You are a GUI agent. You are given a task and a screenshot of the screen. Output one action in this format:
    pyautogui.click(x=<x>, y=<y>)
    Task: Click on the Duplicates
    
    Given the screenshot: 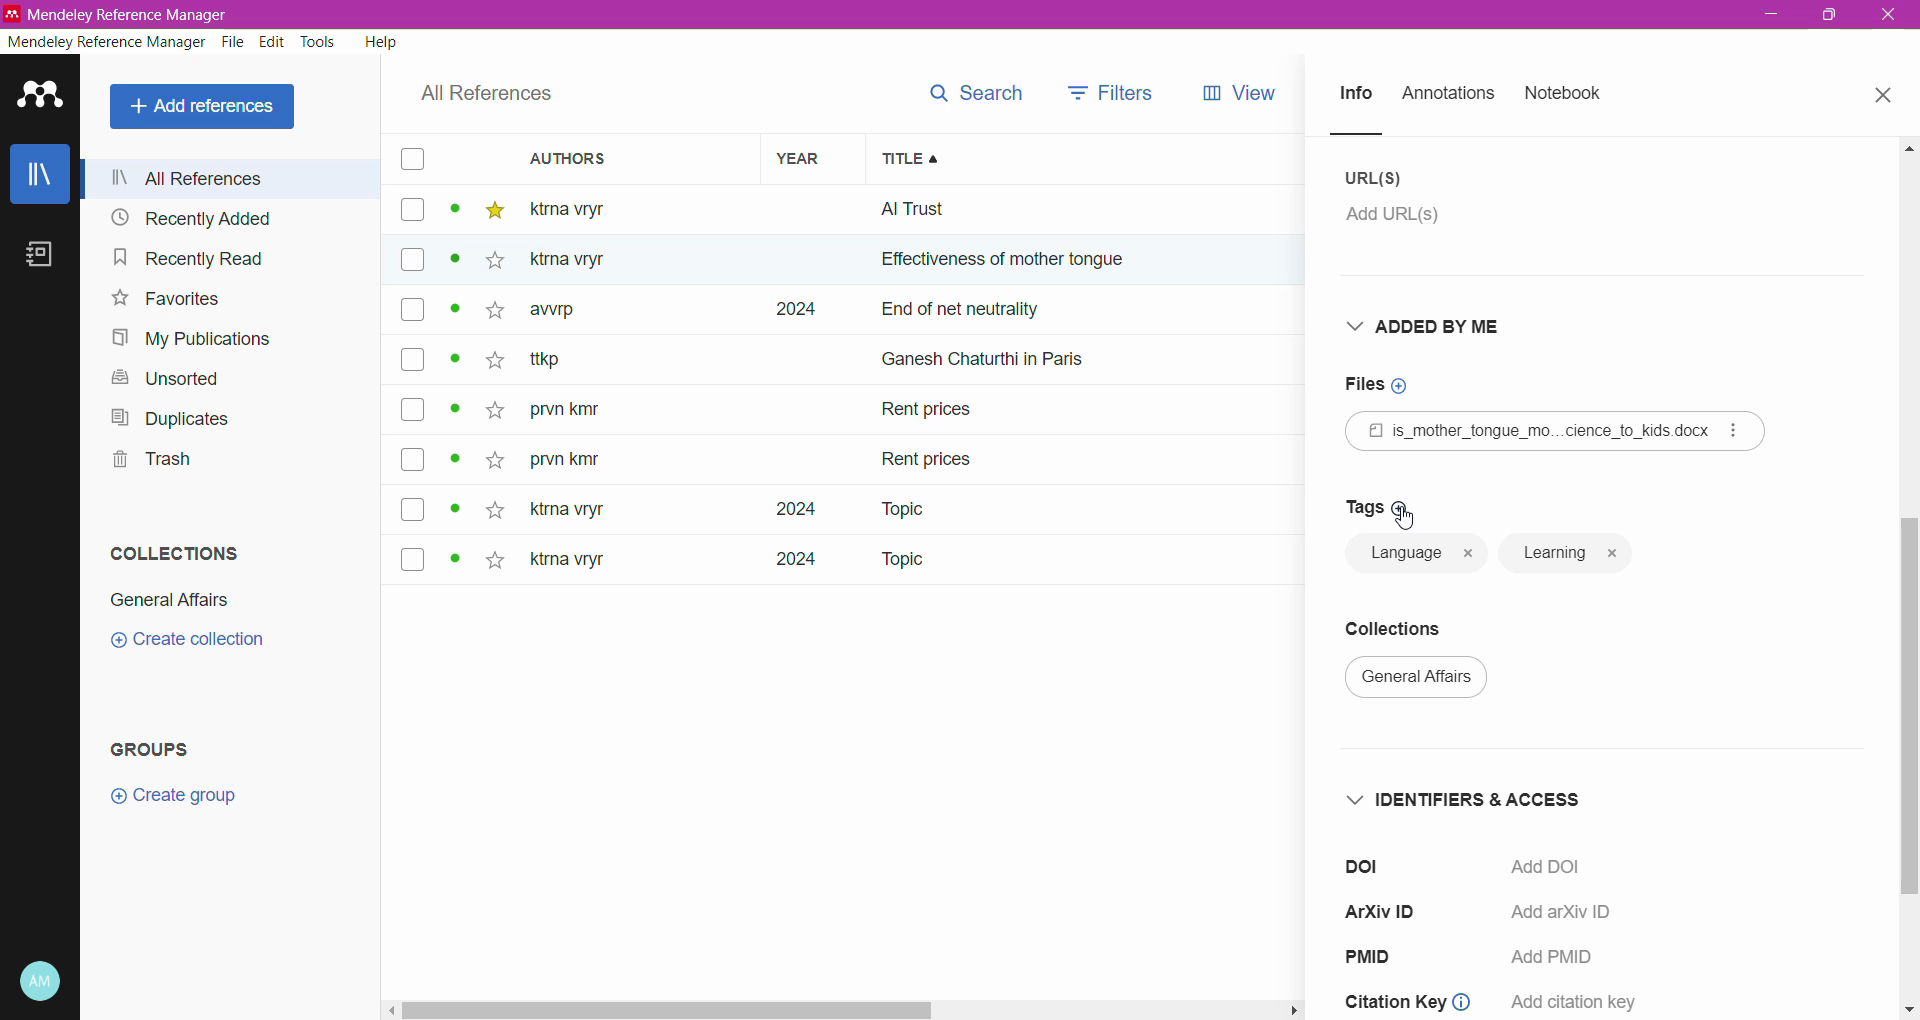 What is the action you would take?
    pyautogui.click(x=171, y=418)
    